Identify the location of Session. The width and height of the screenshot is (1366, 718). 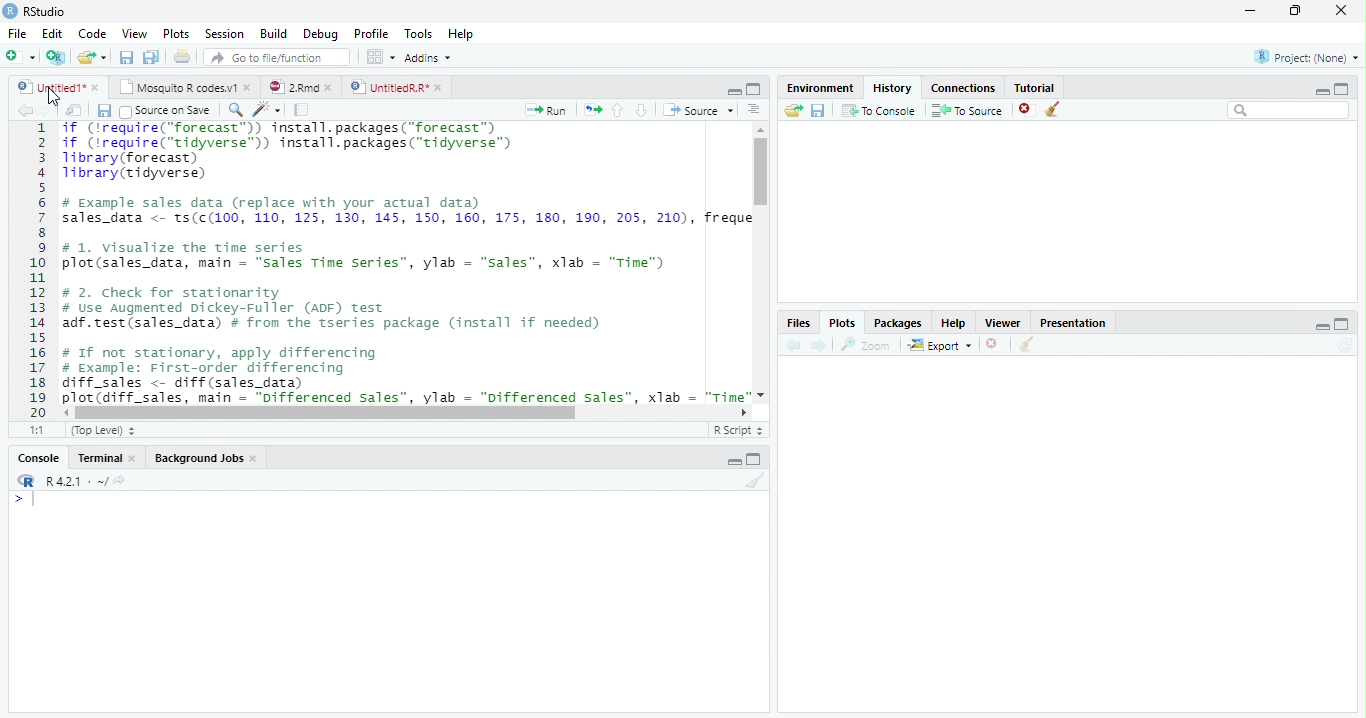
(226, 34).